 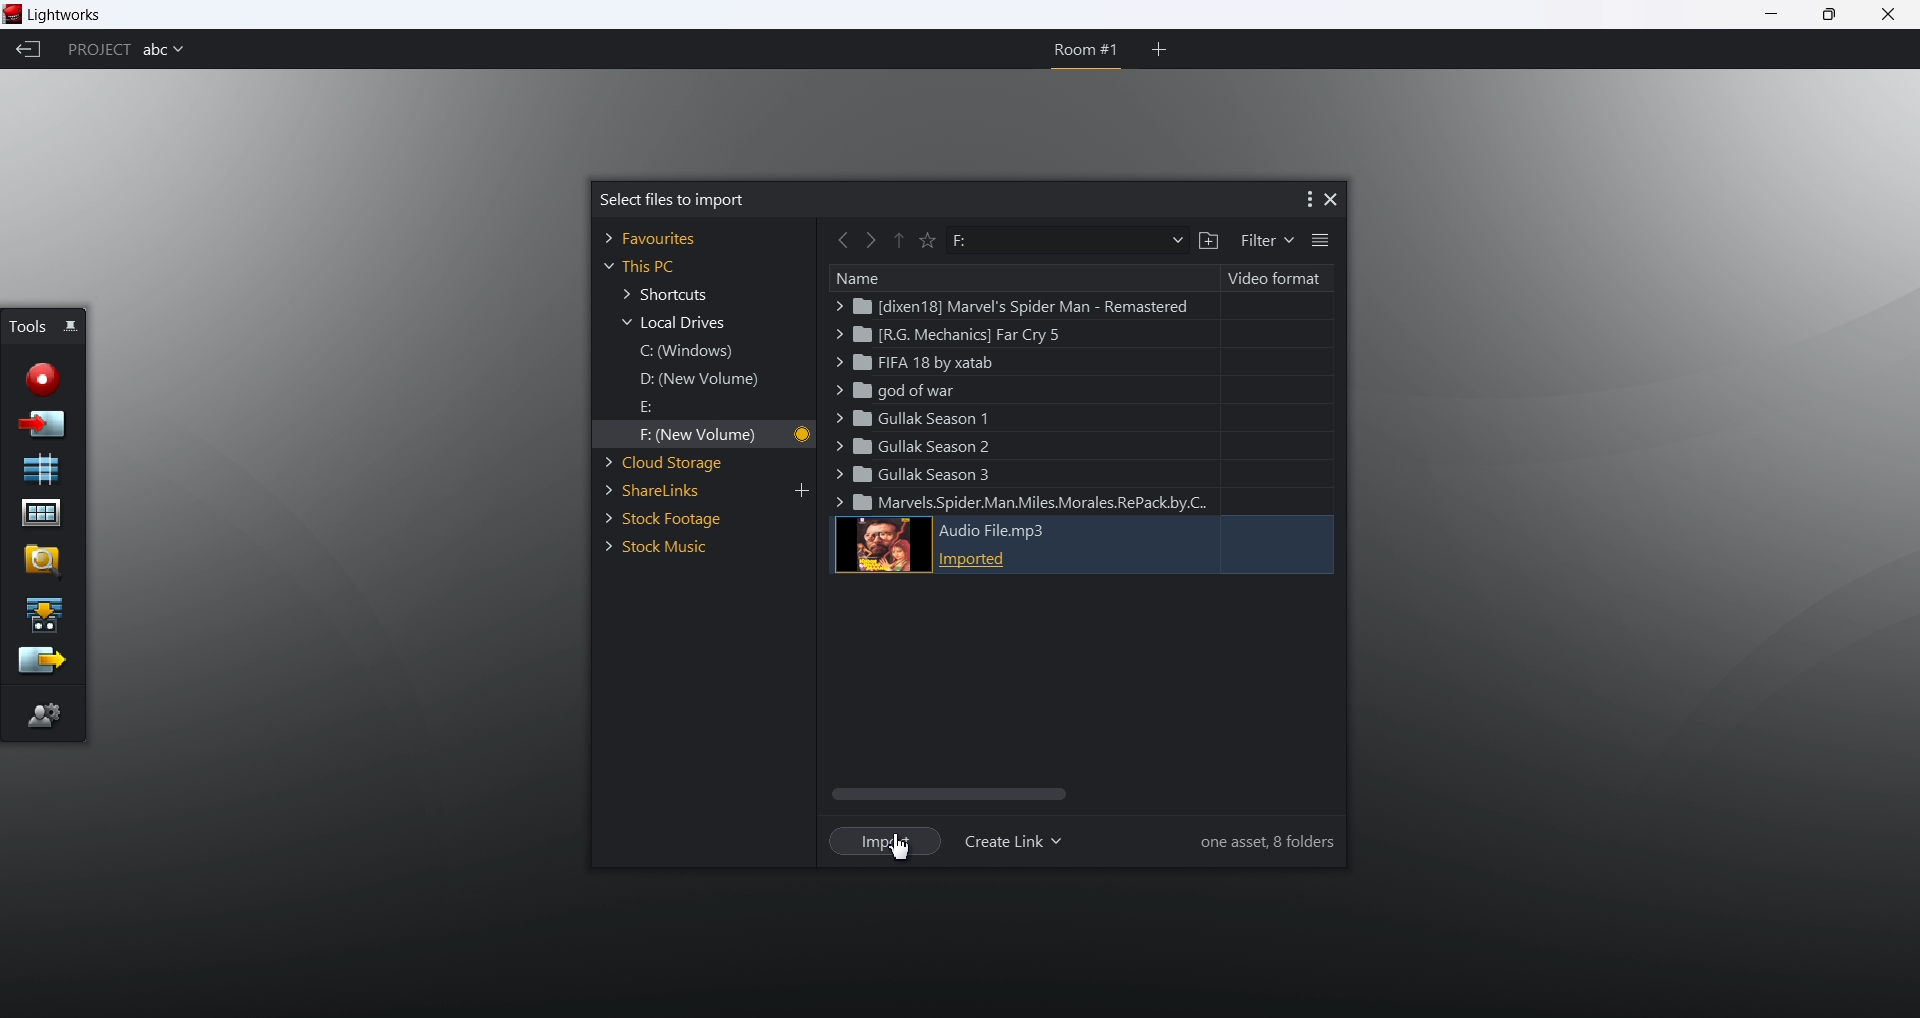 What do you see at coordinates (659, 493) in the screenshot?
I see `share links` at bounding box center [659, 493].